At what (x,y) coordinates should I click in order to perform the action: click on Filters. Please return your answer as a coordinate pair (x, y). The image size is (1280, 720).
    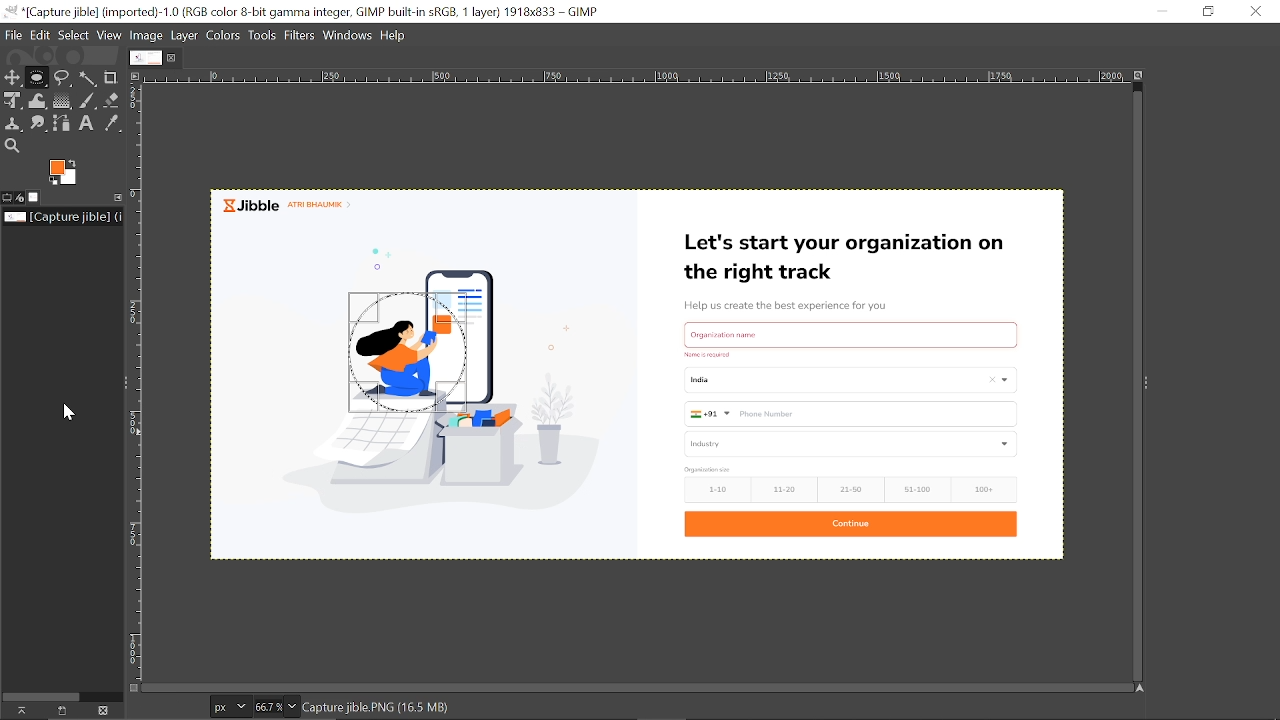
    Looking at the image, I should click on (302, 35).